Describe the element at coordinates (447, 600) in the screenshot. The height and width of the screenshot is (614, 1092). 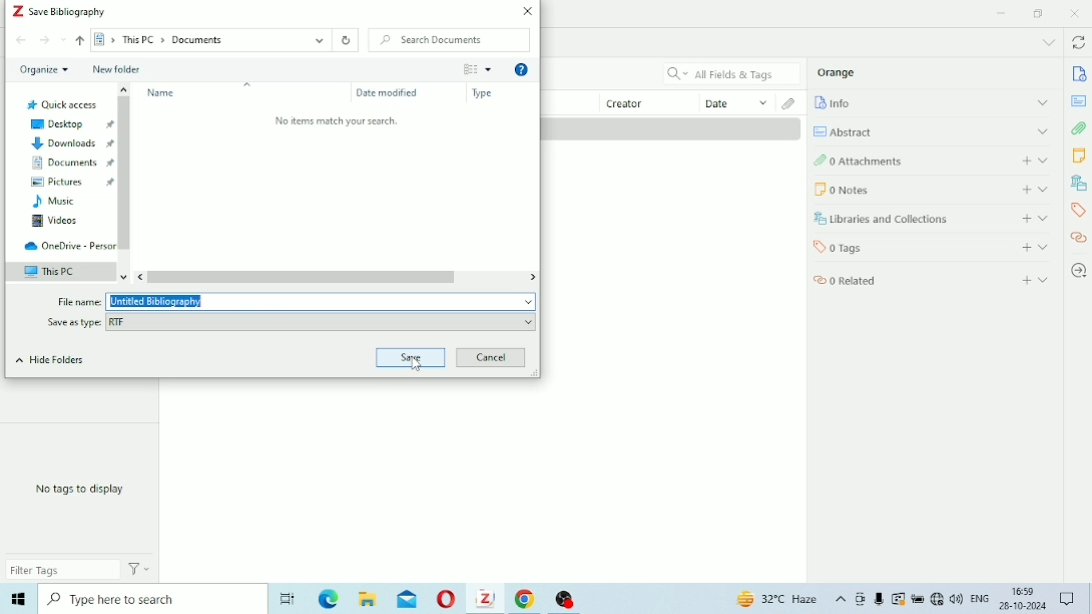
I see `Opera Mini` at that location.